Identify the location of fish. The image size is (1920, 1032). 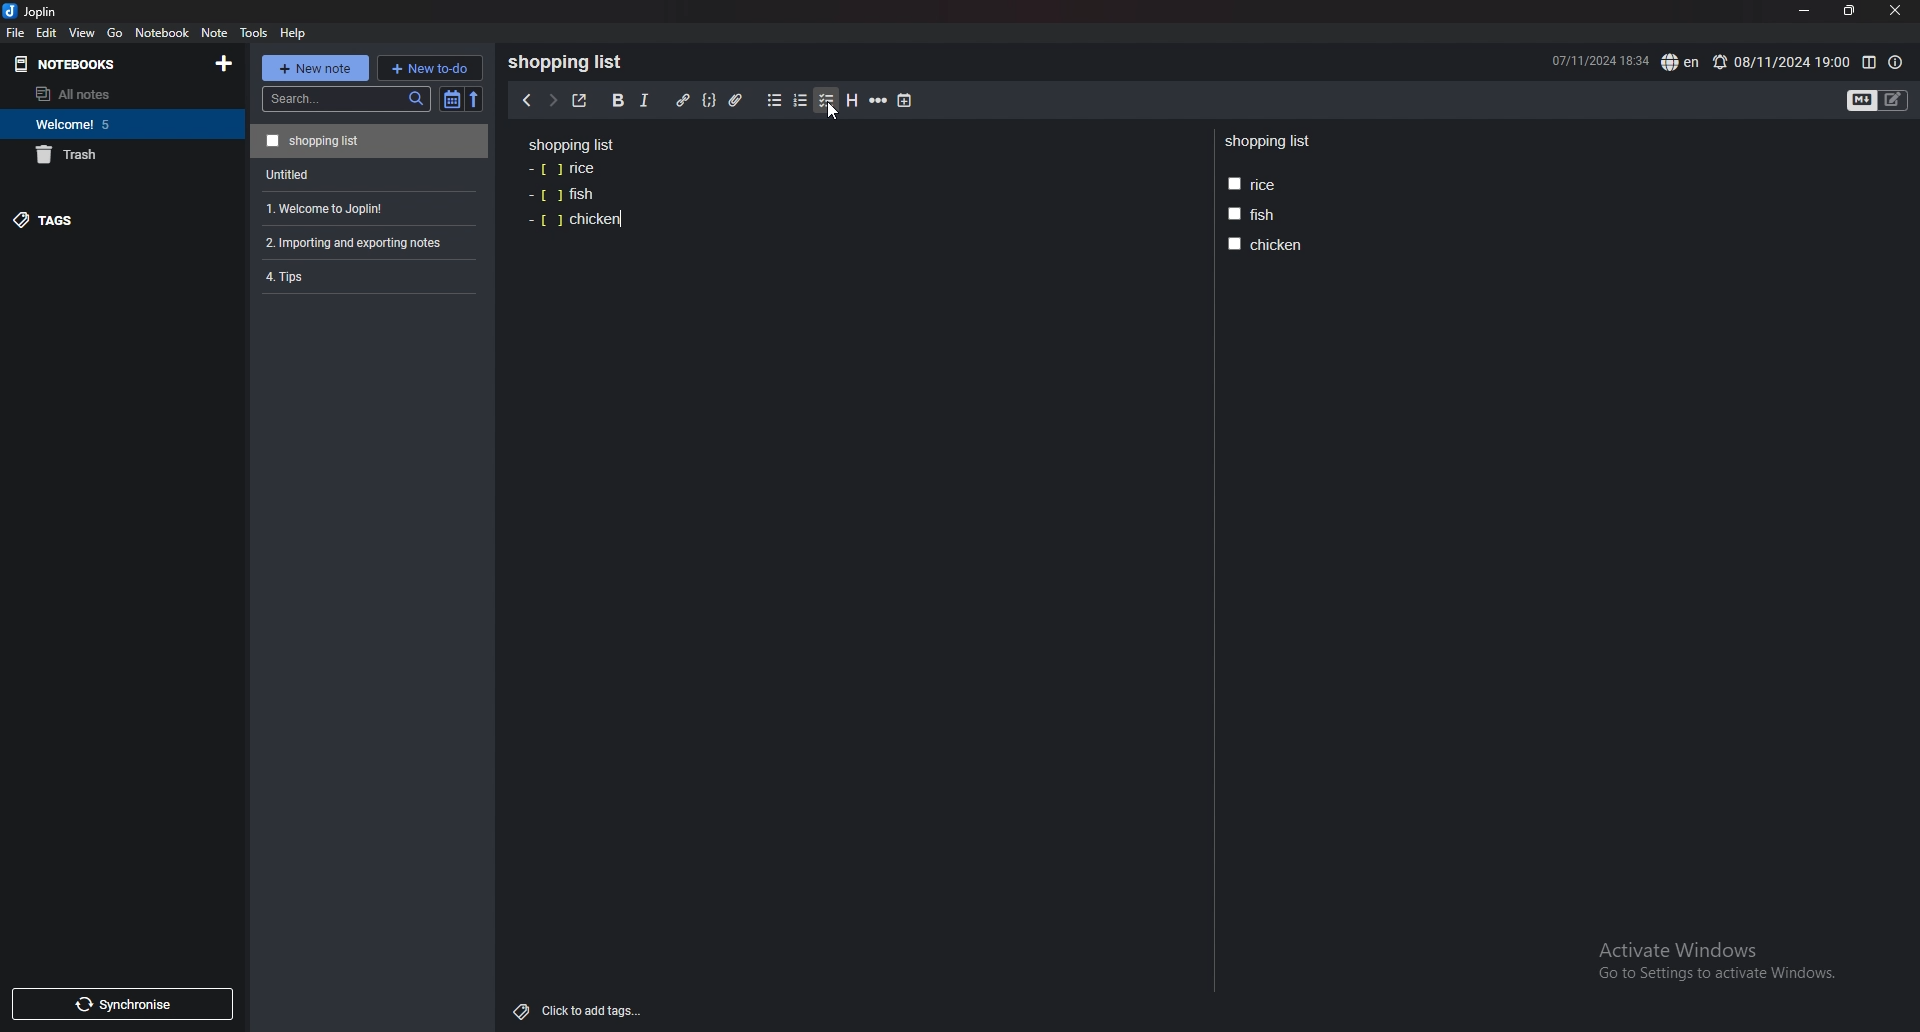
(561, 194).